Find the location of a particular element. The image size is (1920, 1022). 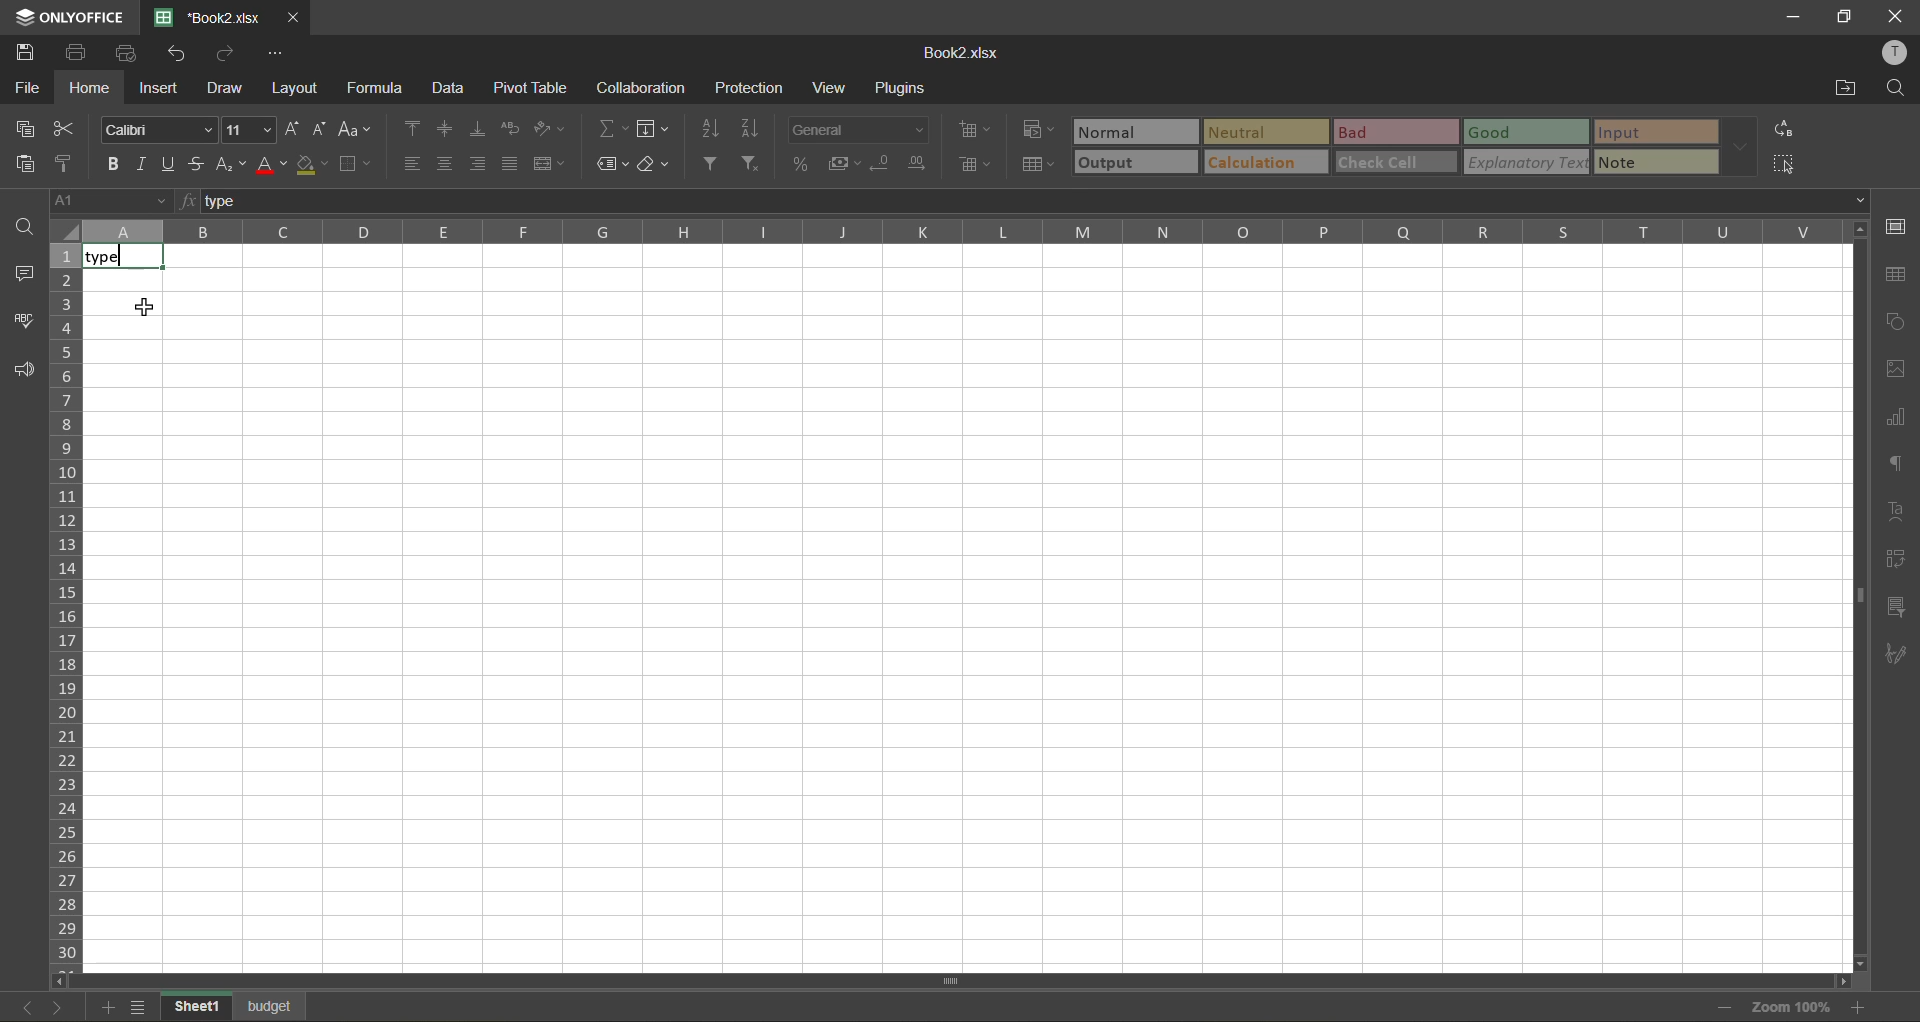

scroll bar is located at coordinates (907, 978).